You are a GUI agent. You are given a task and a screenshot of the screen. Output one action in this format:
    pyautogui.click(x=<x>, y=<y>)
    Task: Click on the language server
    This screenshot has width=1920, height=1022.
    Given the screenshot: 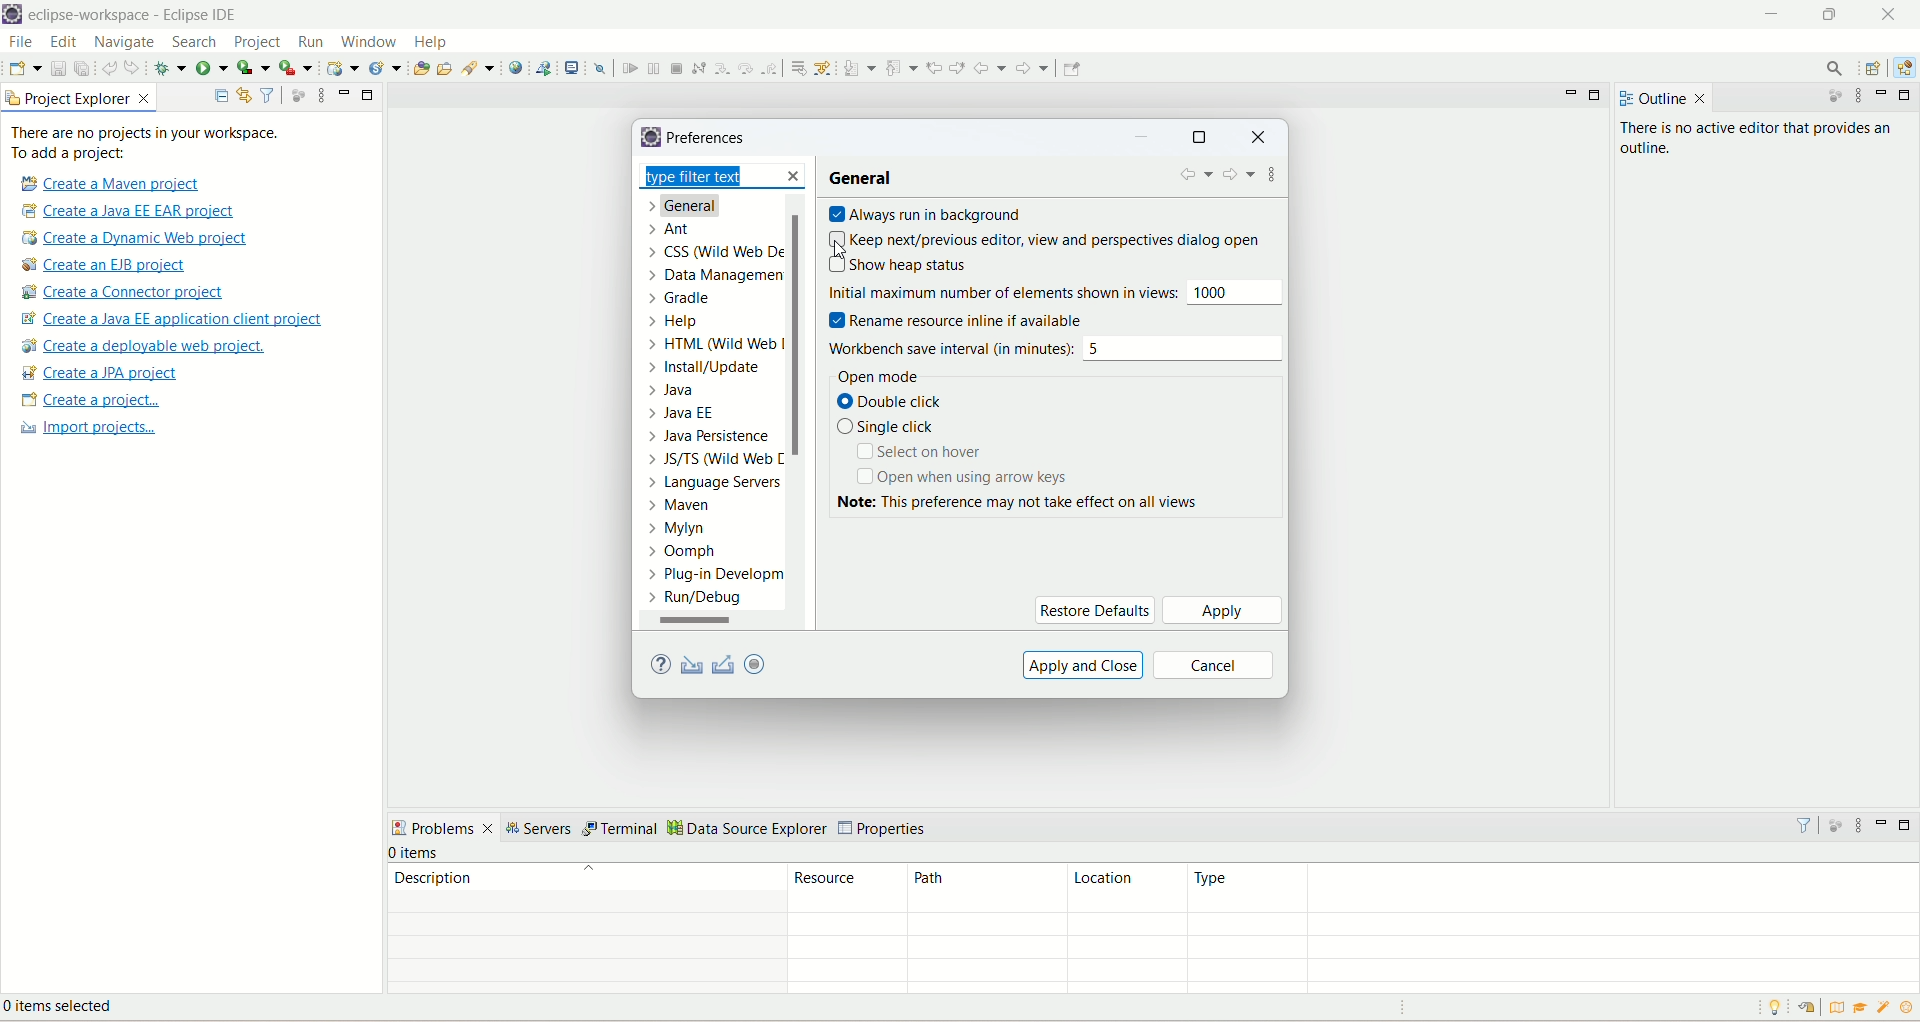 What is the action you would take?
    pyautogui.click(x=712, y=486)
    